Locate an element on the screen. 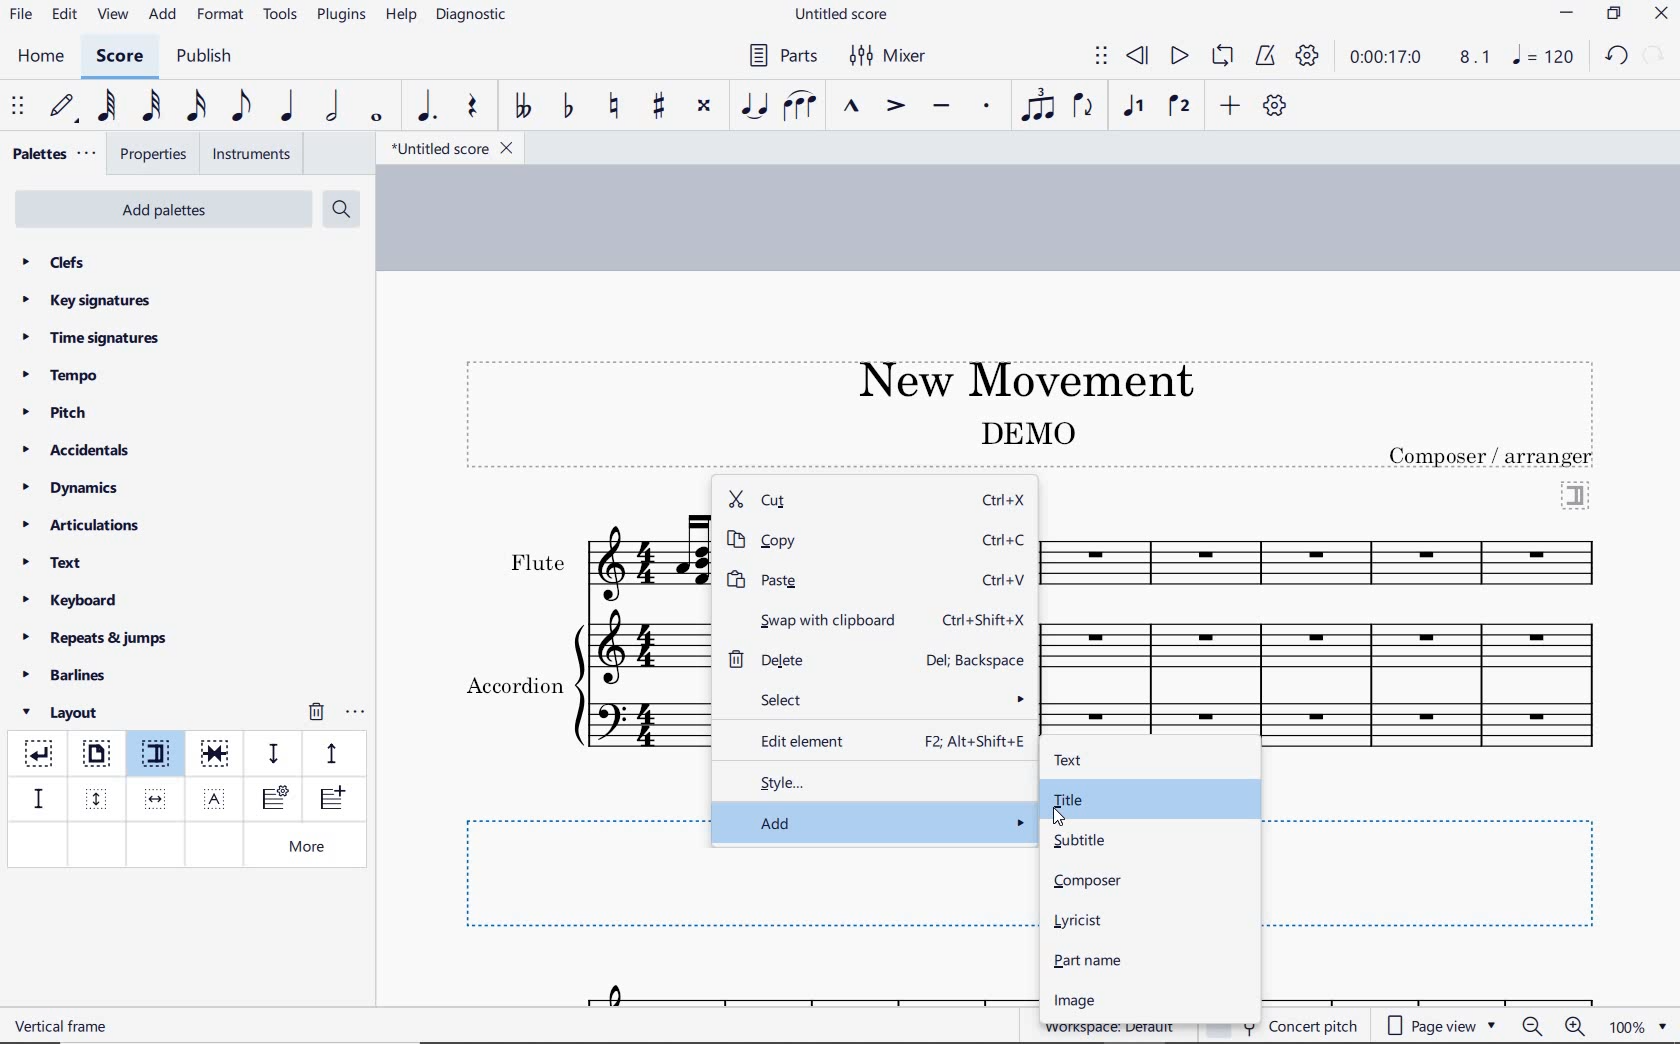 This screenshot has width=1680, height=1044. slur is located at coordinates (801, 107).